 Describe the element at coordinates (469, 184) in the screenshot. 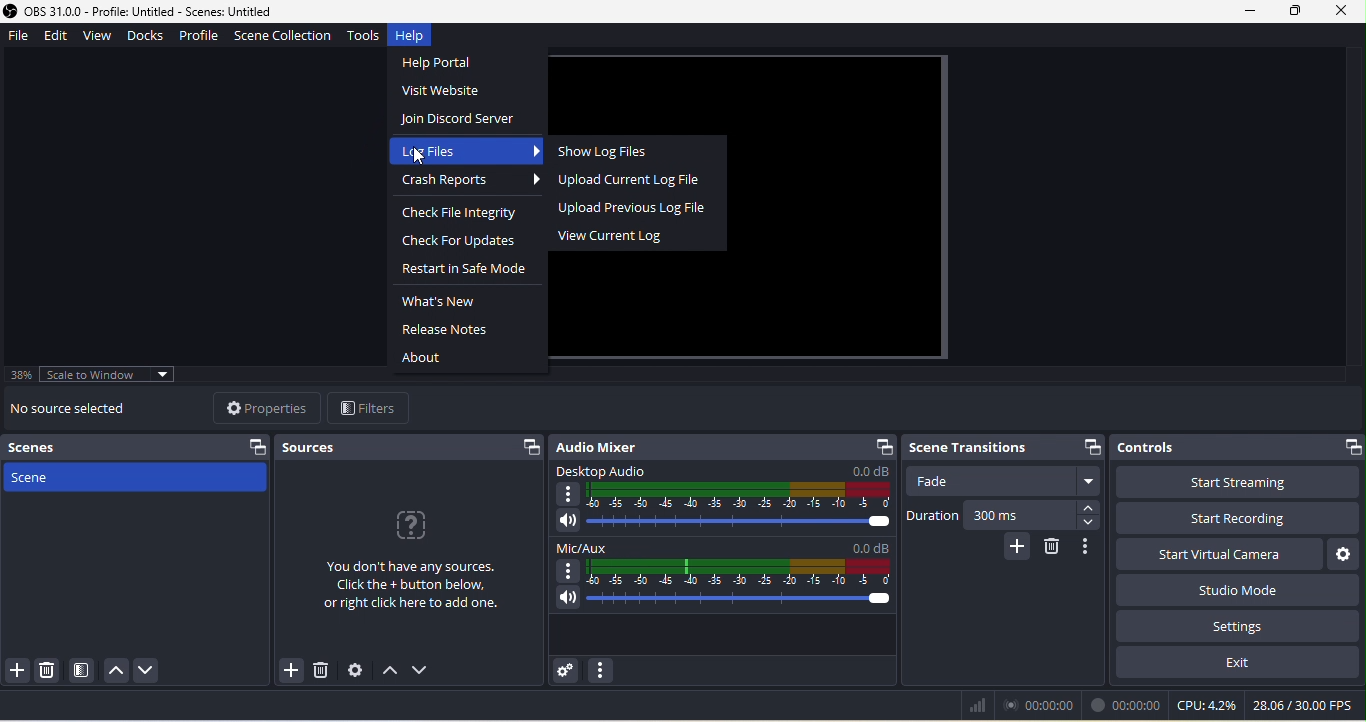

I see `crash reports` at that location.